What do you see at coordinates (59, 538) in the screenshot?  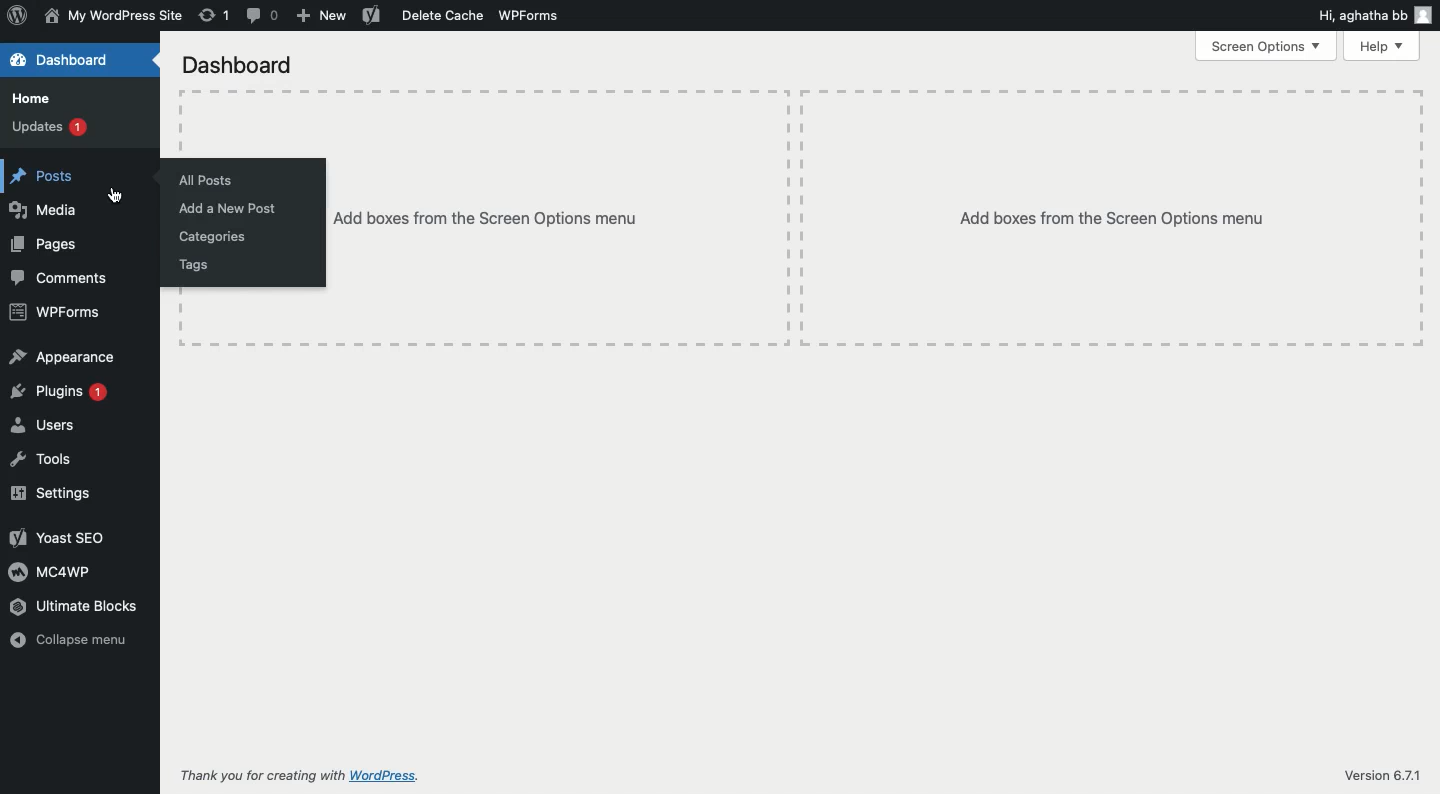 I see `Yoast SEO` at bounding box center [59, 538].